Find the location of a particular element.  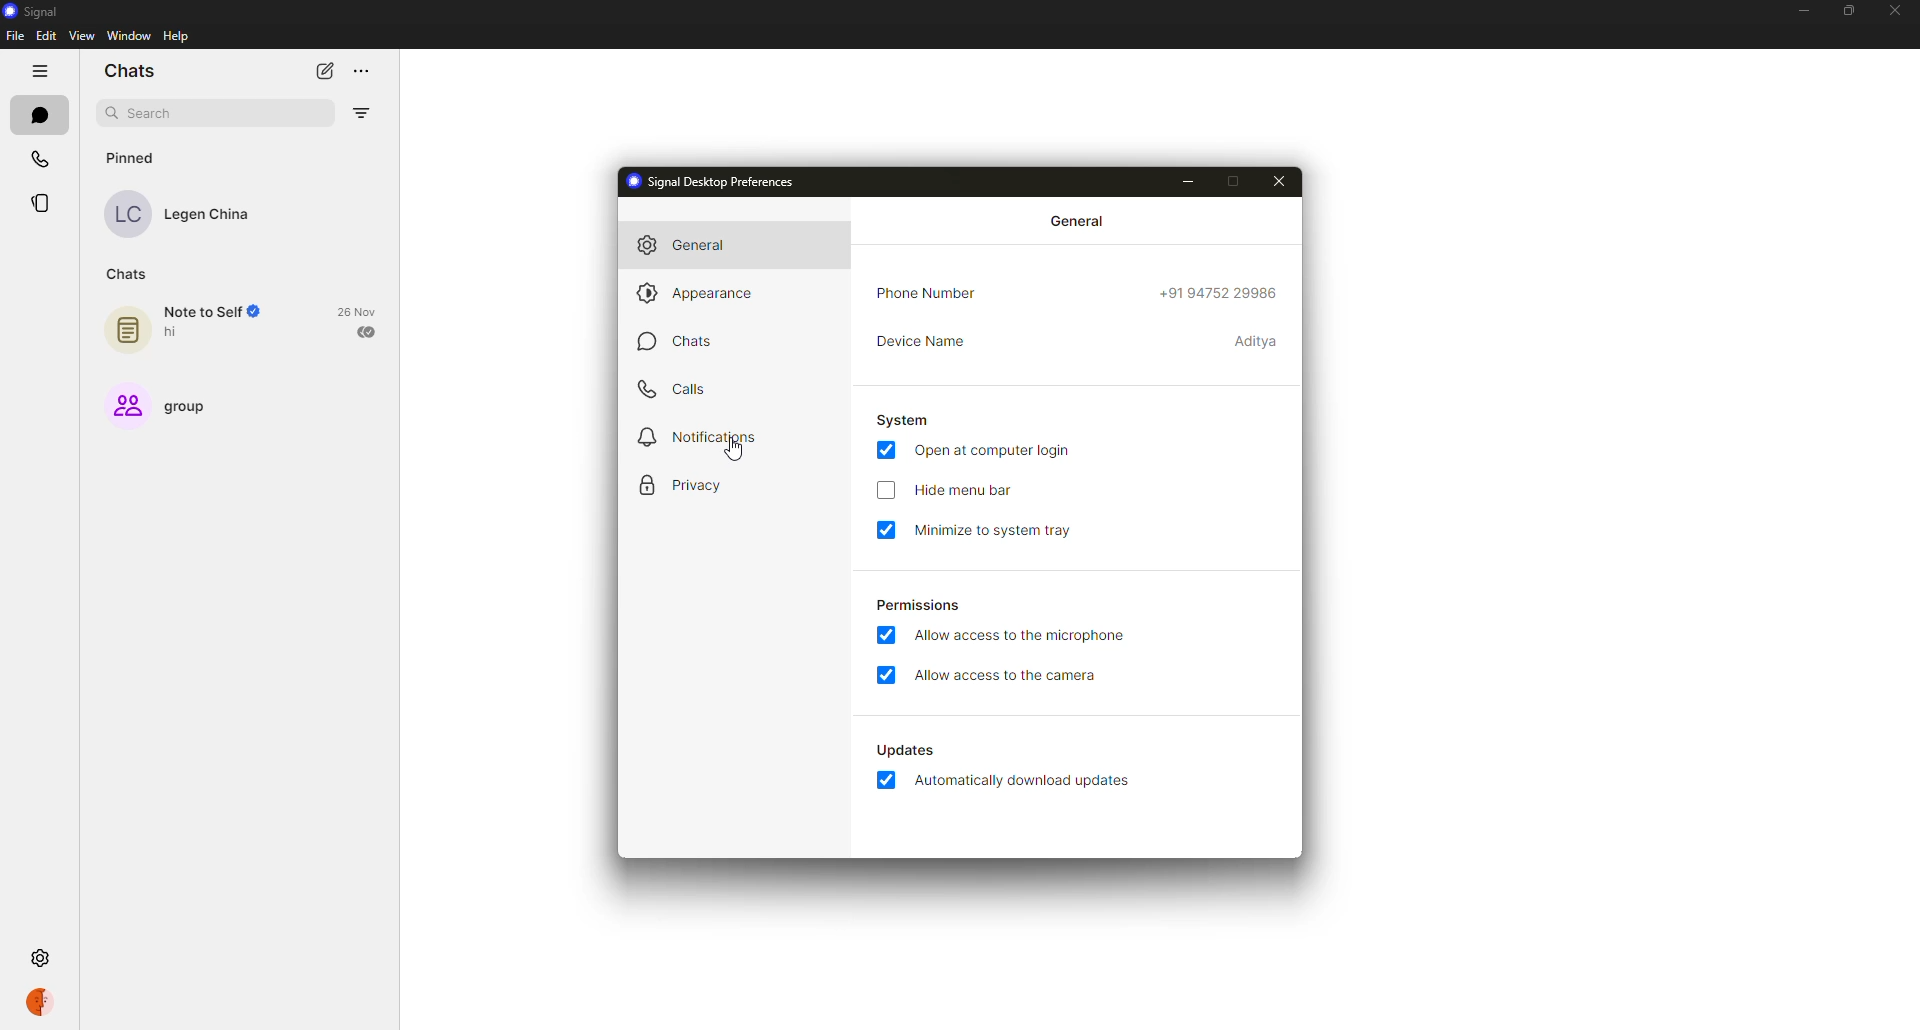

enabled is located at coordinates (888, 531).